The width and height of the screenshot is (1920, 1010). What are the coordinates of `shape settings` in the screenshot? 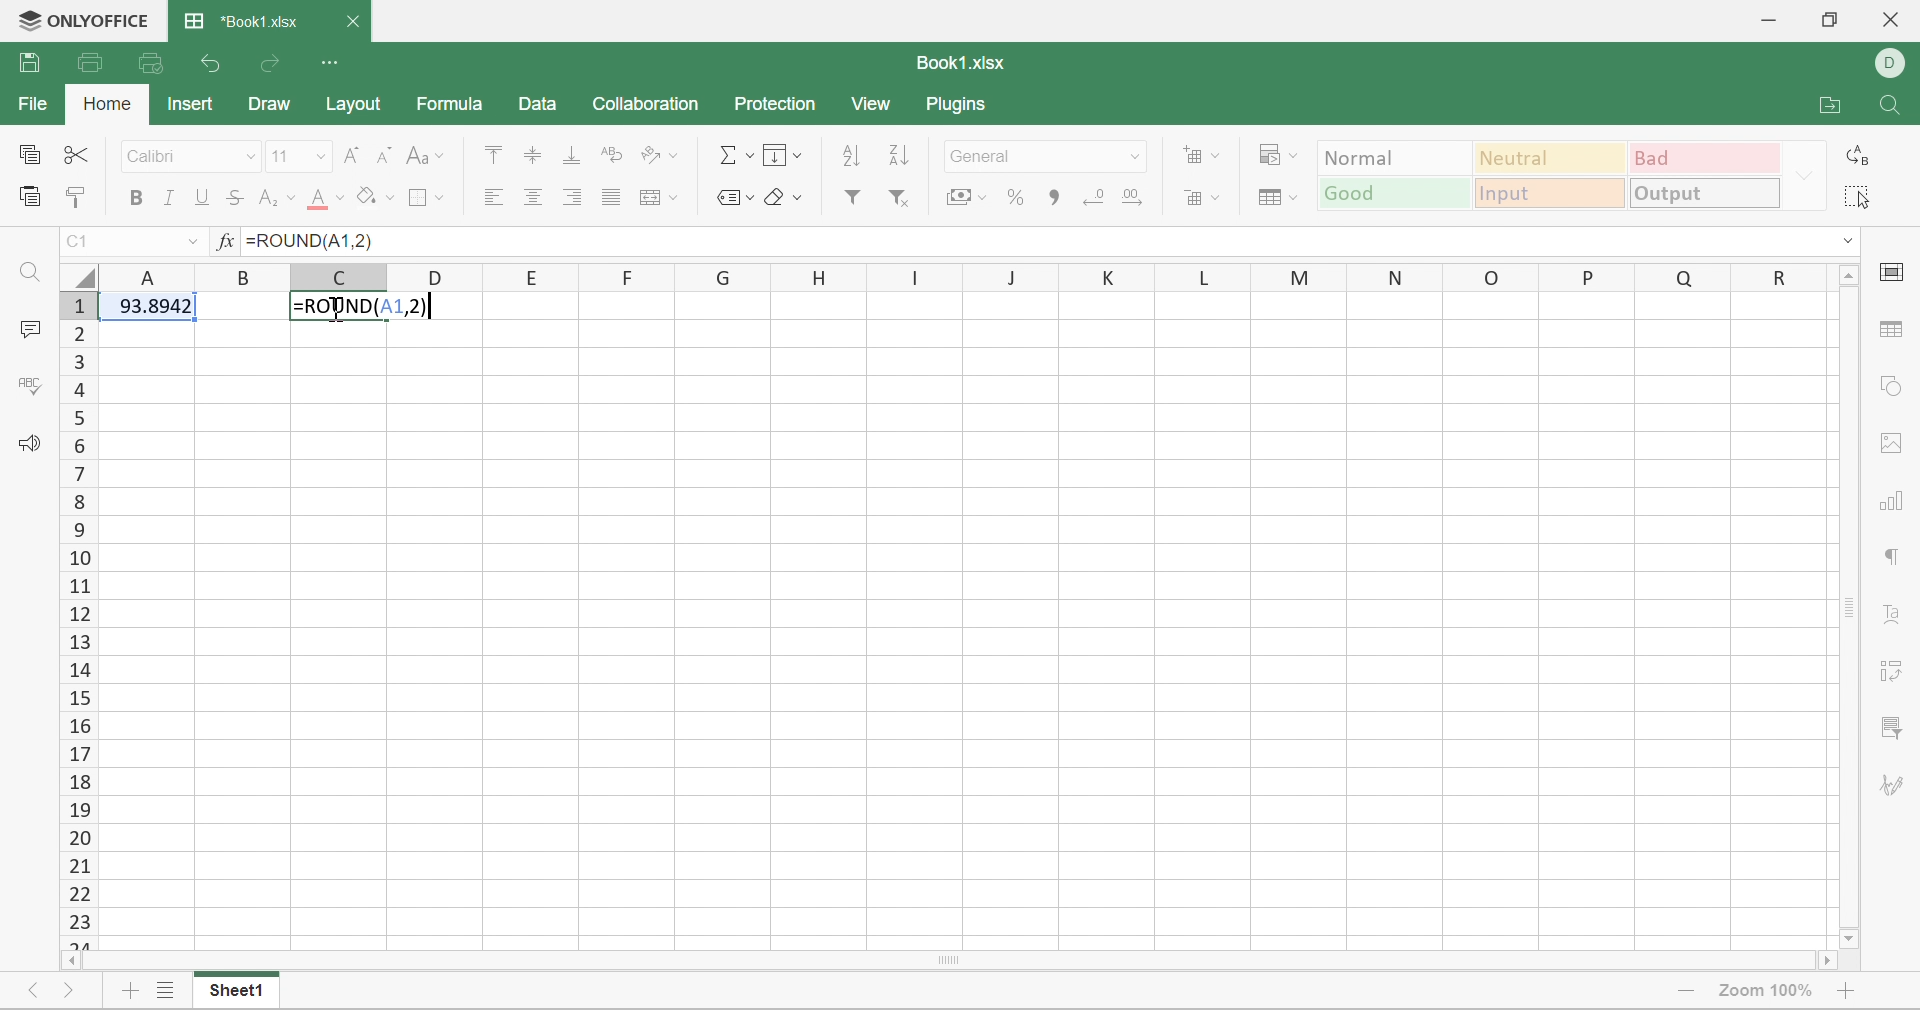 It's located at (1891, 389).